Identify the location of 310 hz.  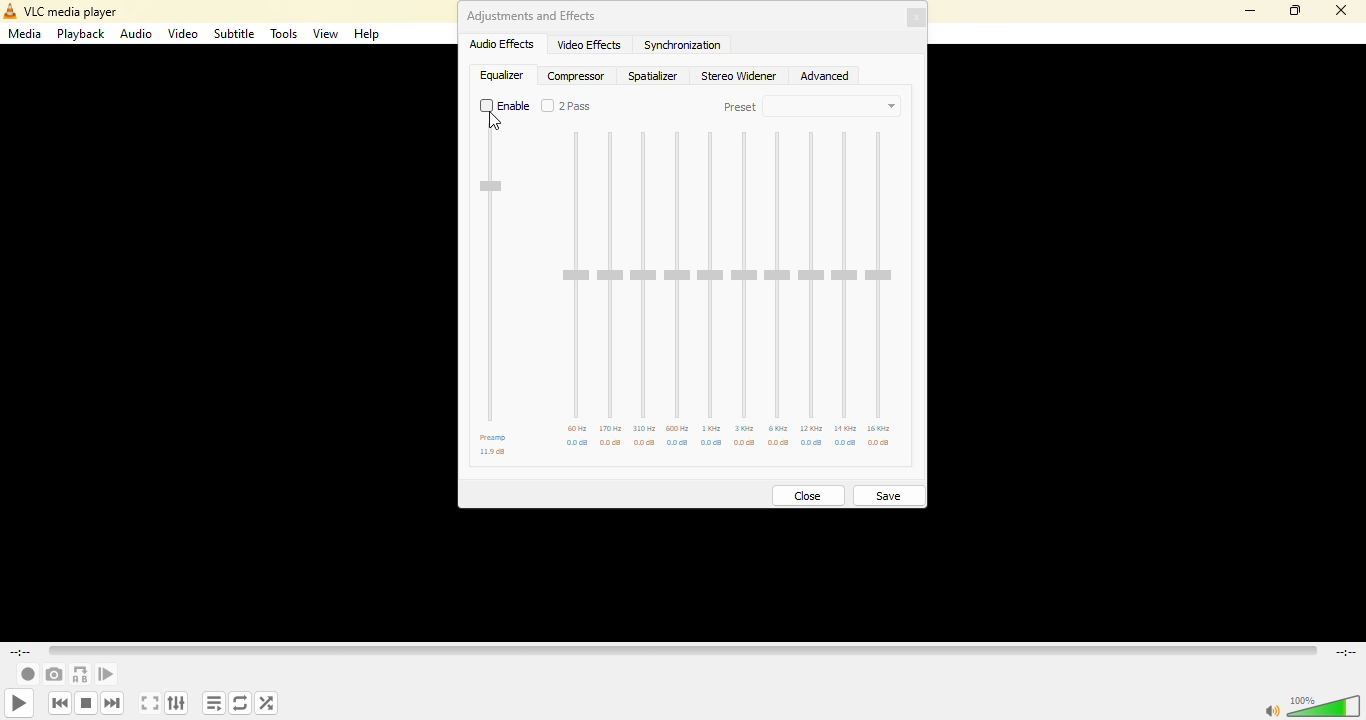
(646, 428).